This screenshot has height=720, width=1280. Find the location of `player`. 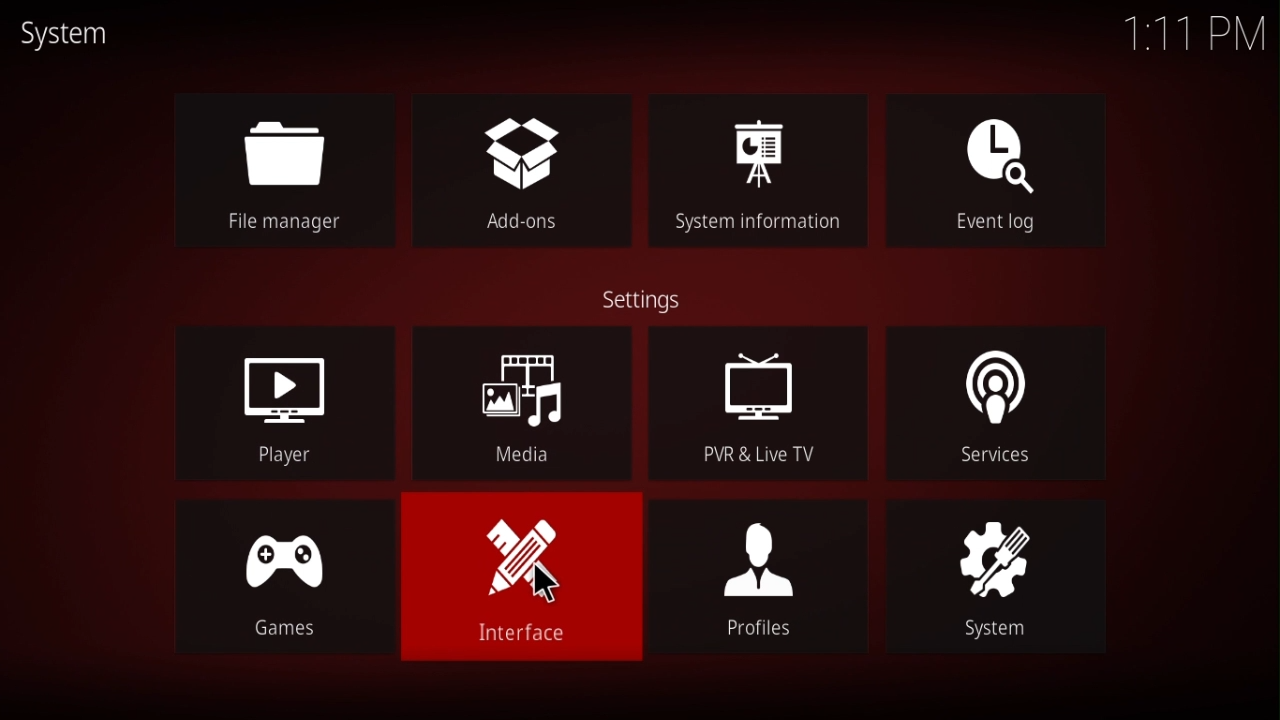

player is located at coordinates (285, 403).